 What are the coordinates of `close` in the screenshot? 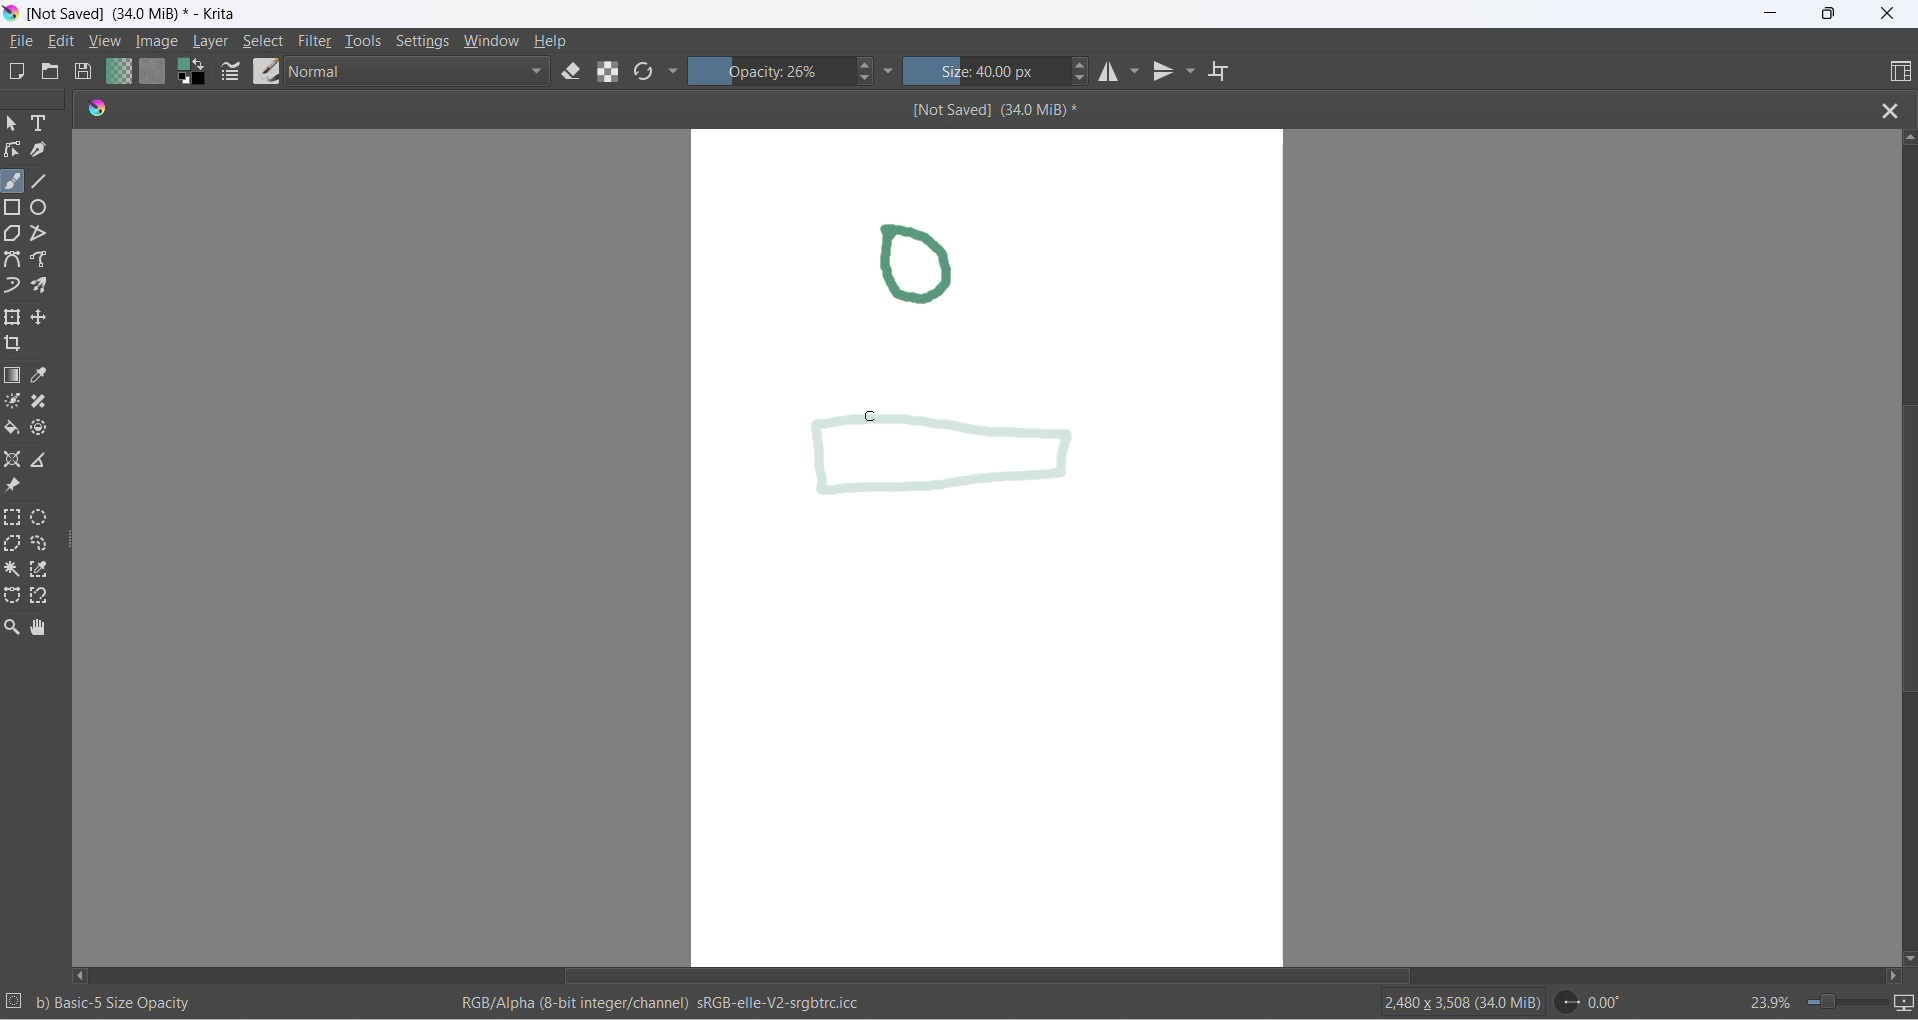 It's located at (1887, 16).